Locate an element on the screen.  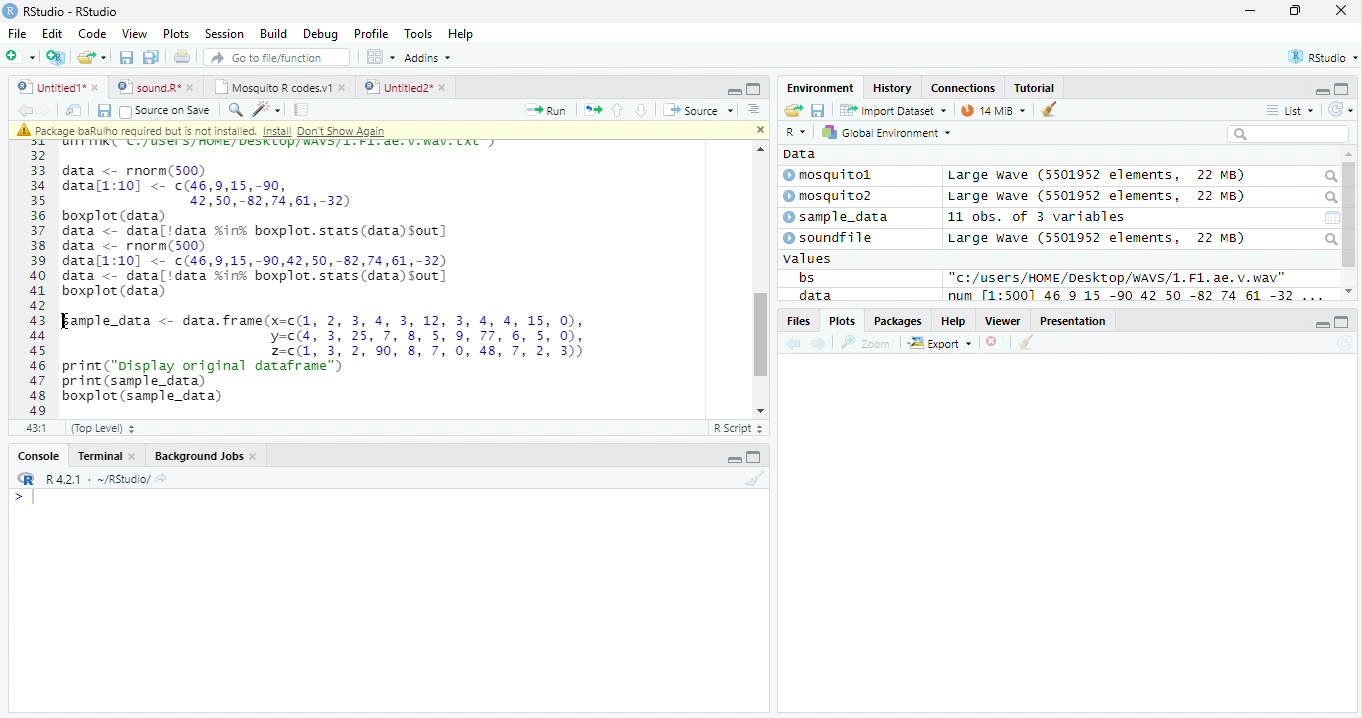
Background Jobs is located at coordinates (204, 456).